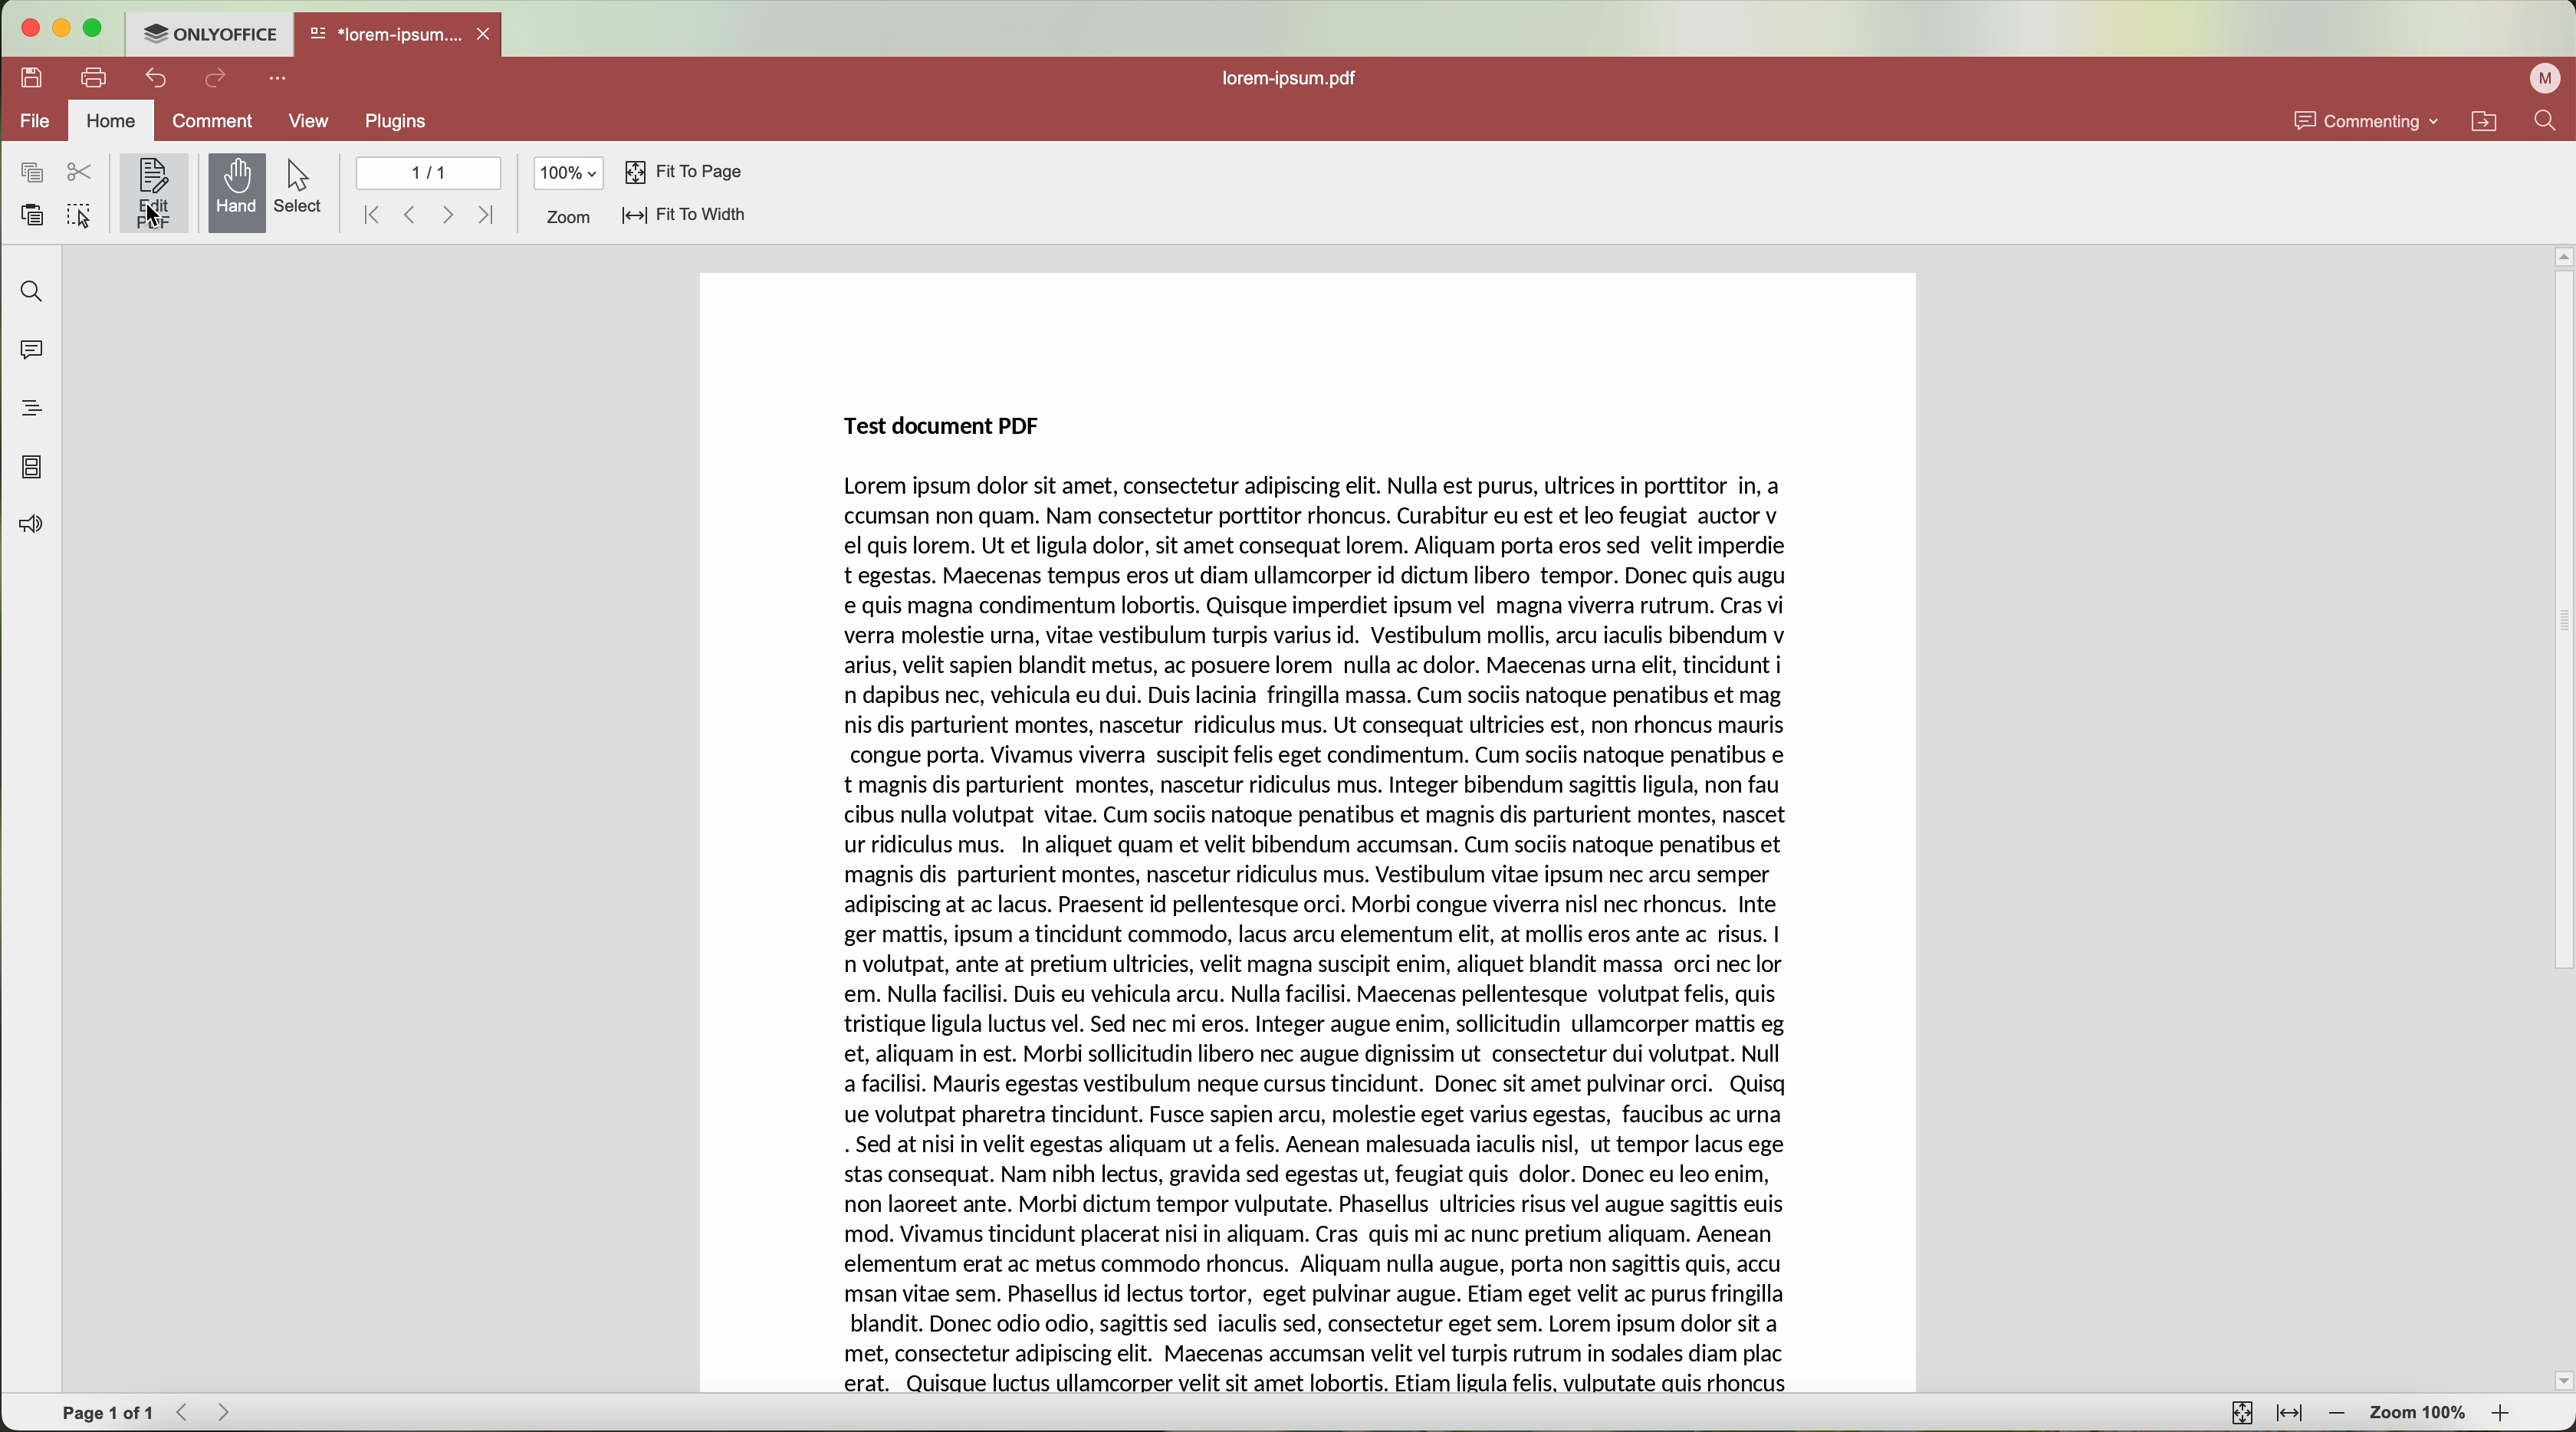 Image resolution: width=2576 pixels, height=1432 pixels. Describe the element at coordinates (401, 36) in the screenshot. I see `open file` at that location.